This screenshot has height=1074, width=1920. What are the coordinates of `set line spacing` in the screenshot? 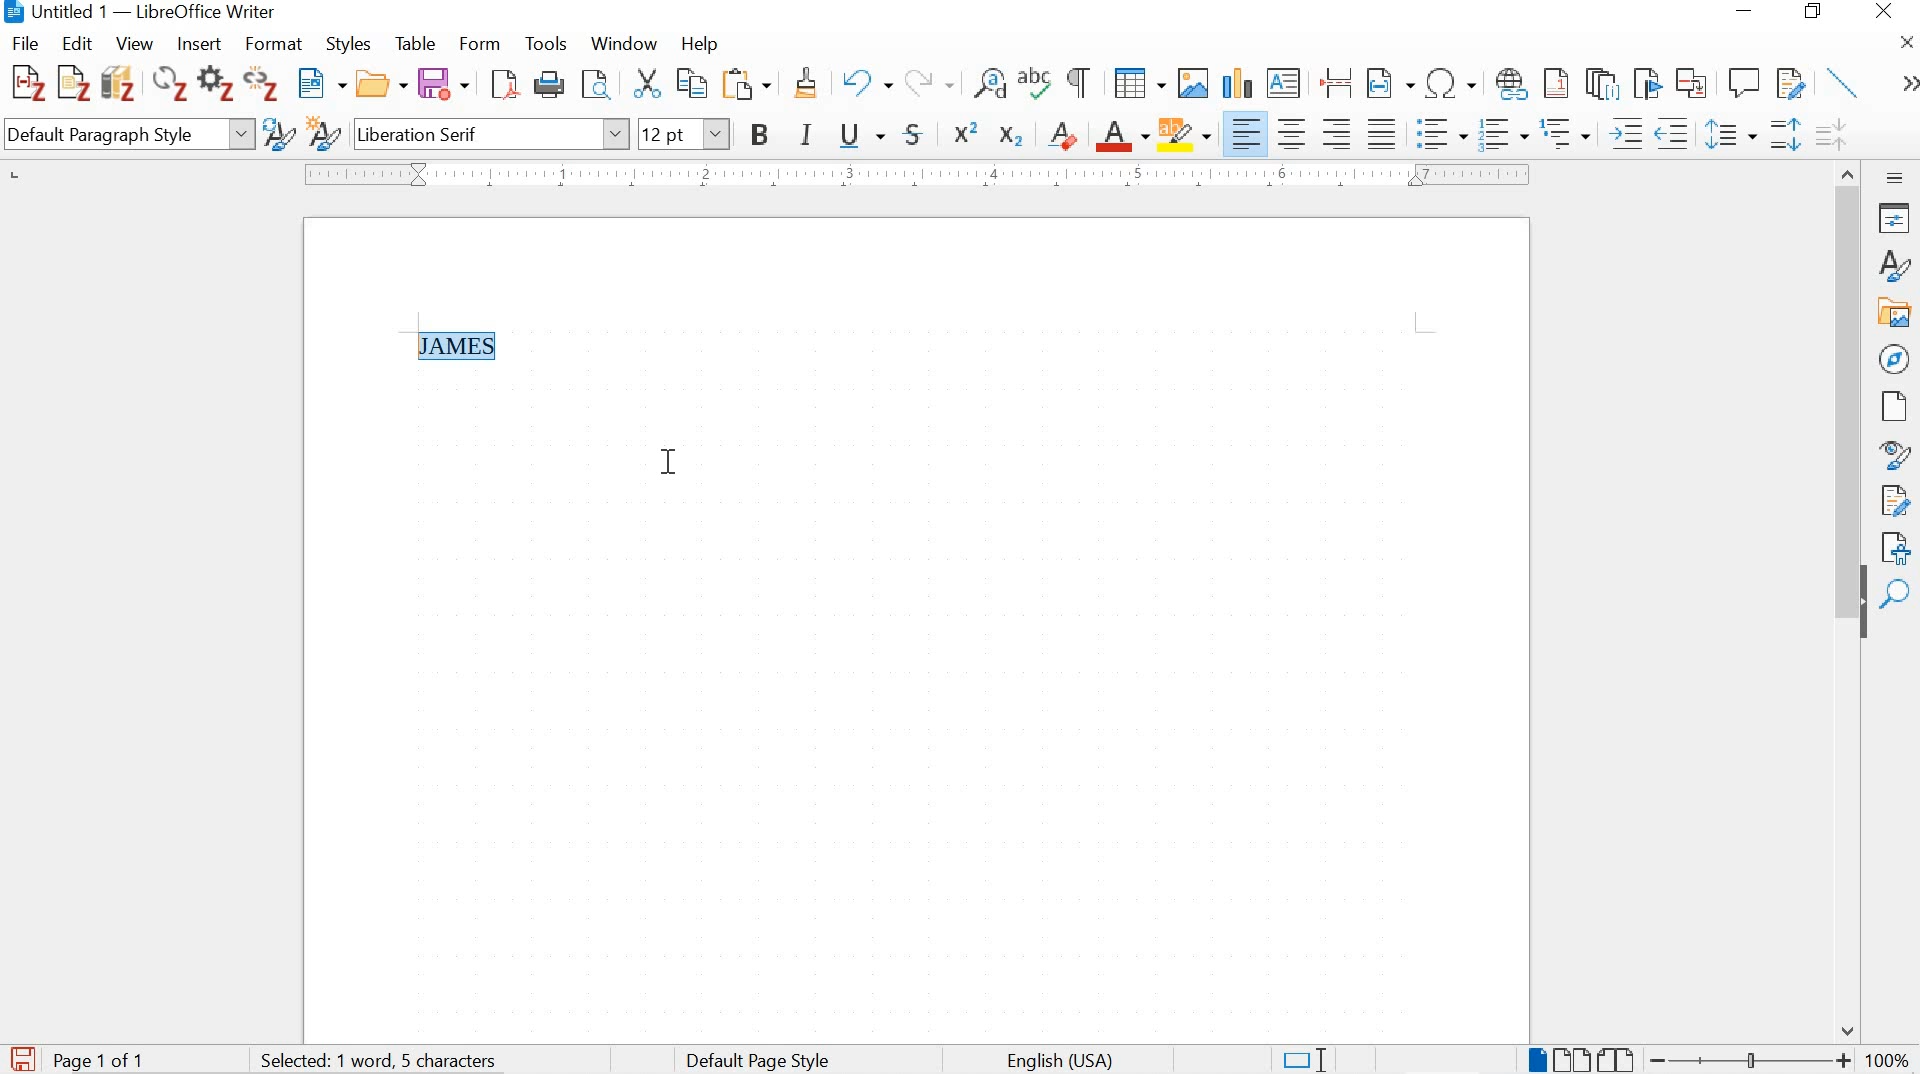 It's located at (1729, 135).